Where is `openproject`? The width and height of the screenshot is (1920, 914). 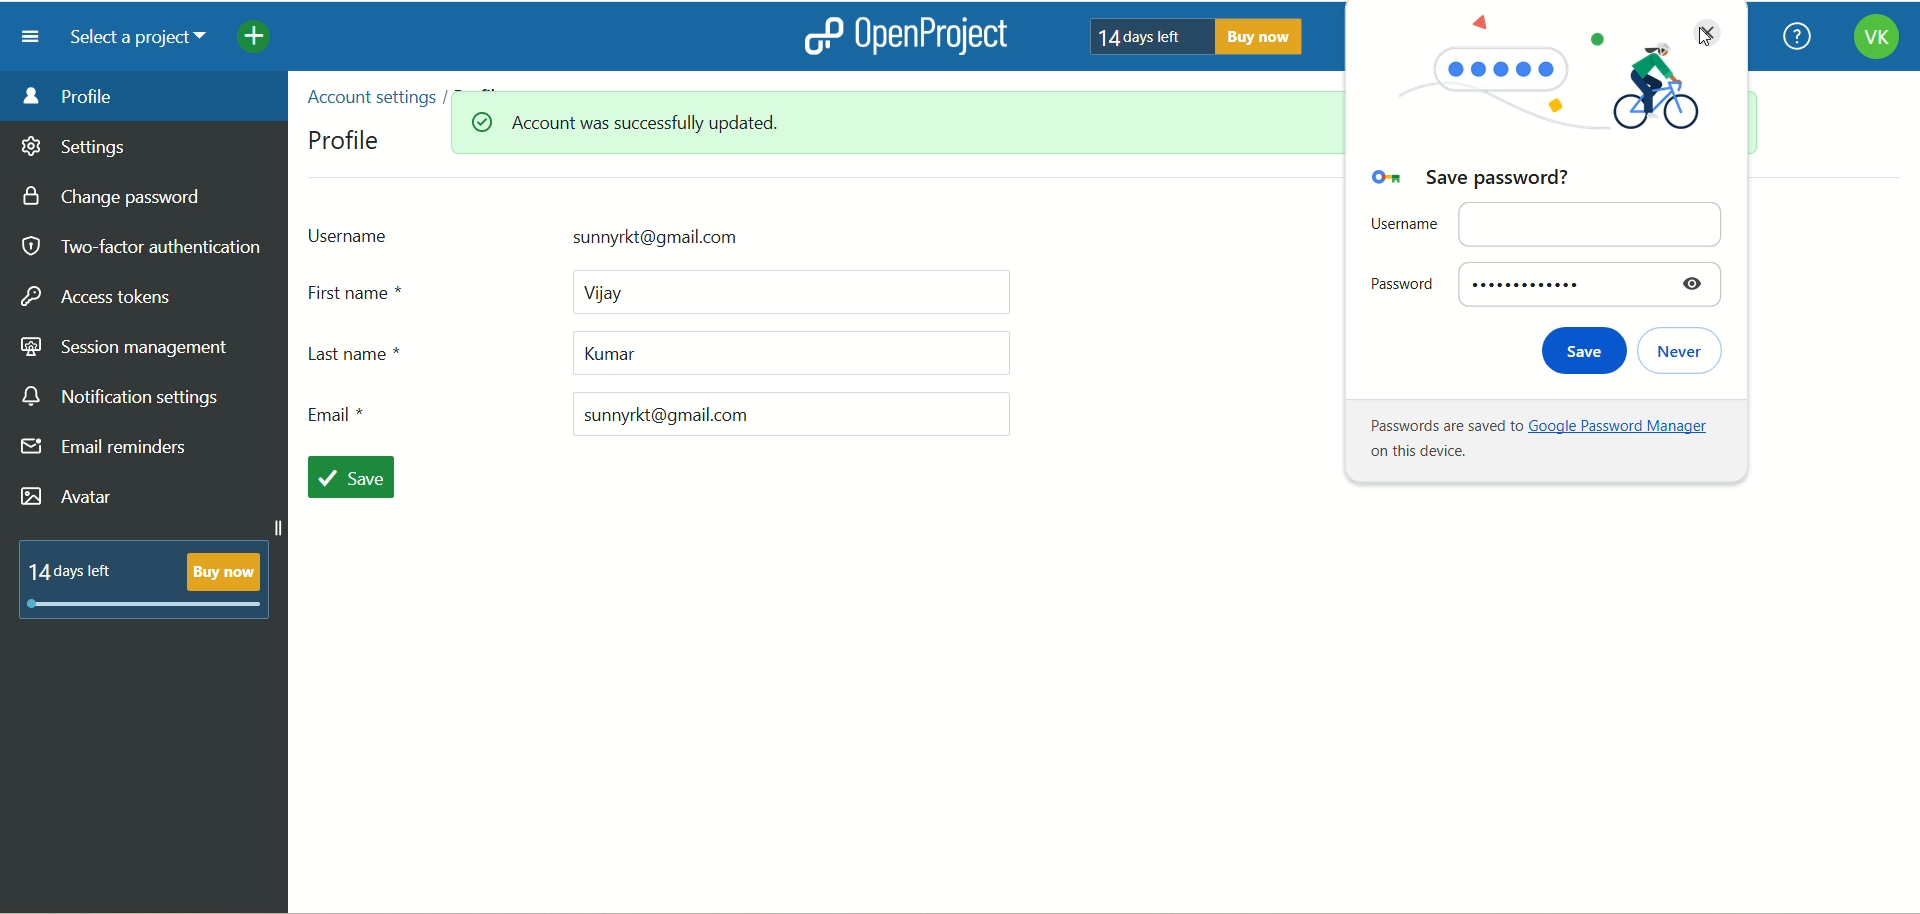
openproject is located at coordinates (943, 38).